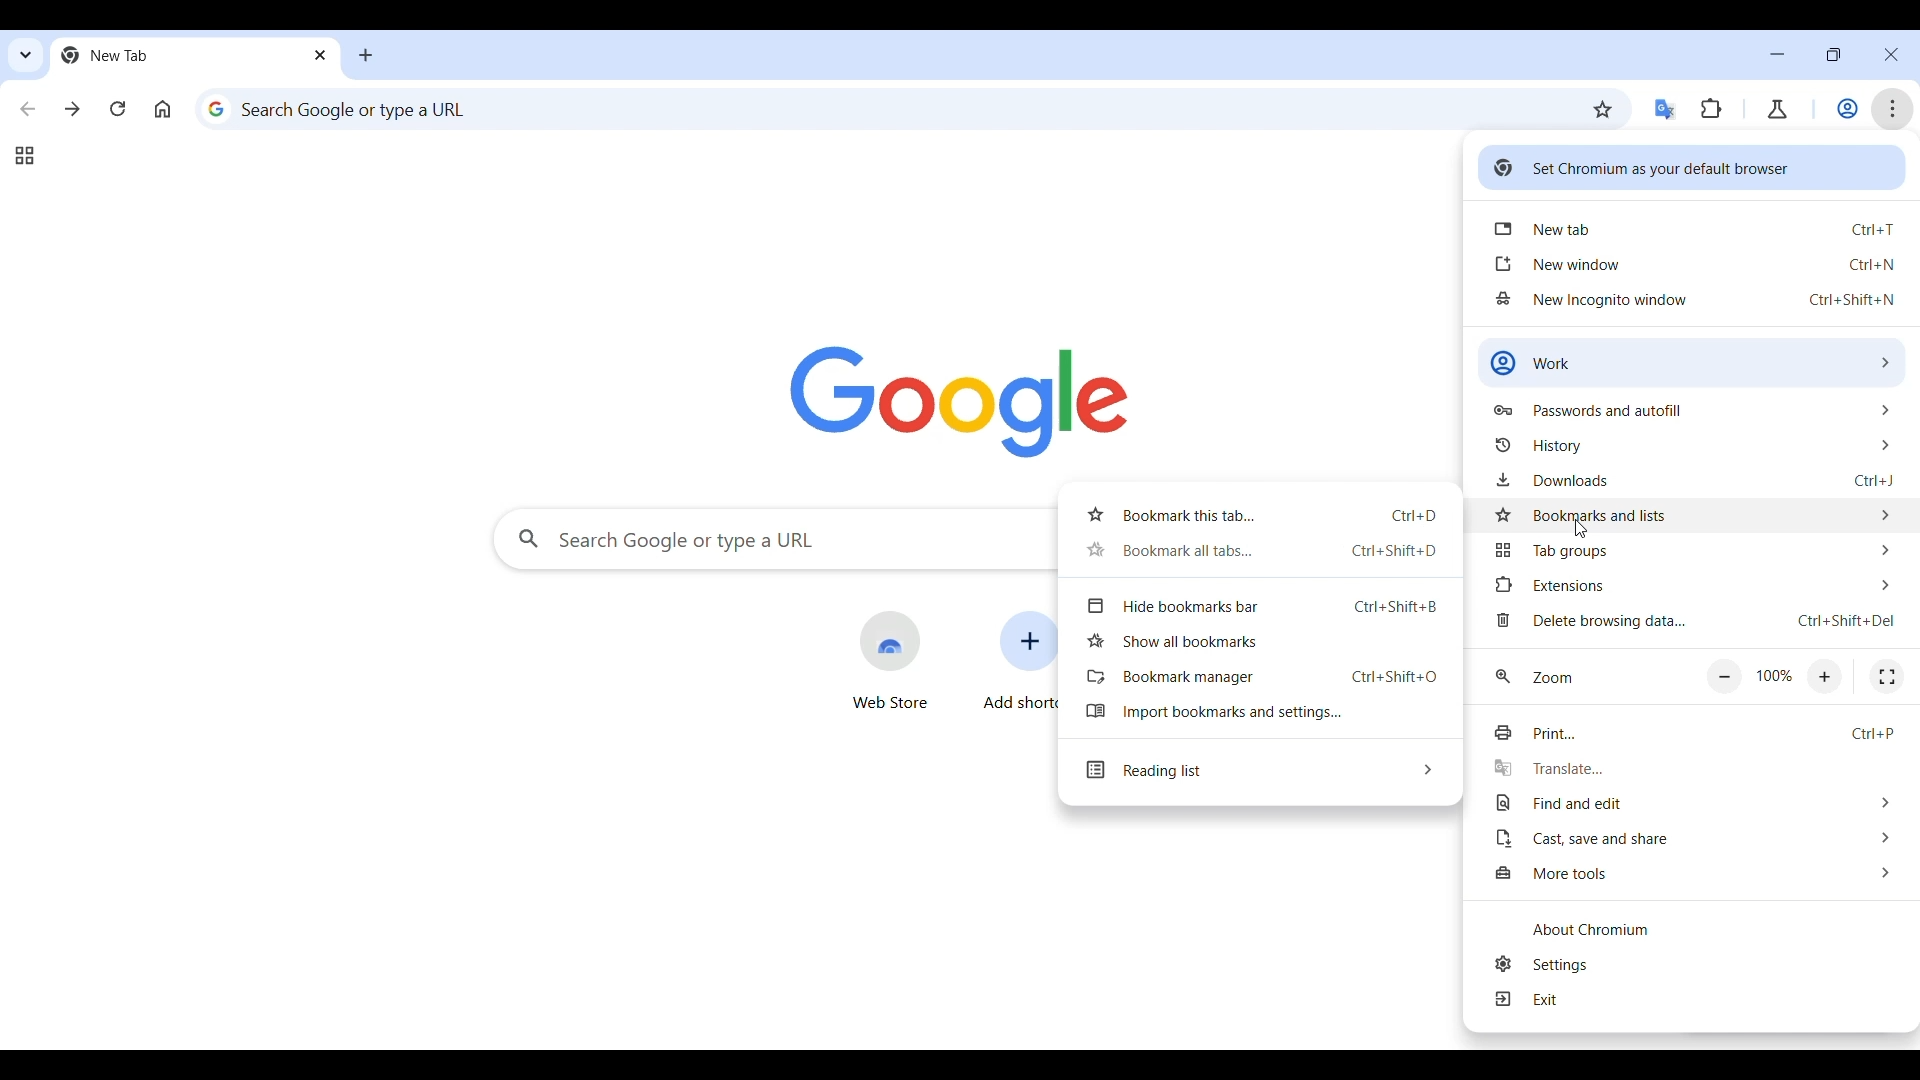  What do you see at coordinates (1260, 640) in the screenshot?
I see `Show all bookmarks` at bounding box center [1260, 640].